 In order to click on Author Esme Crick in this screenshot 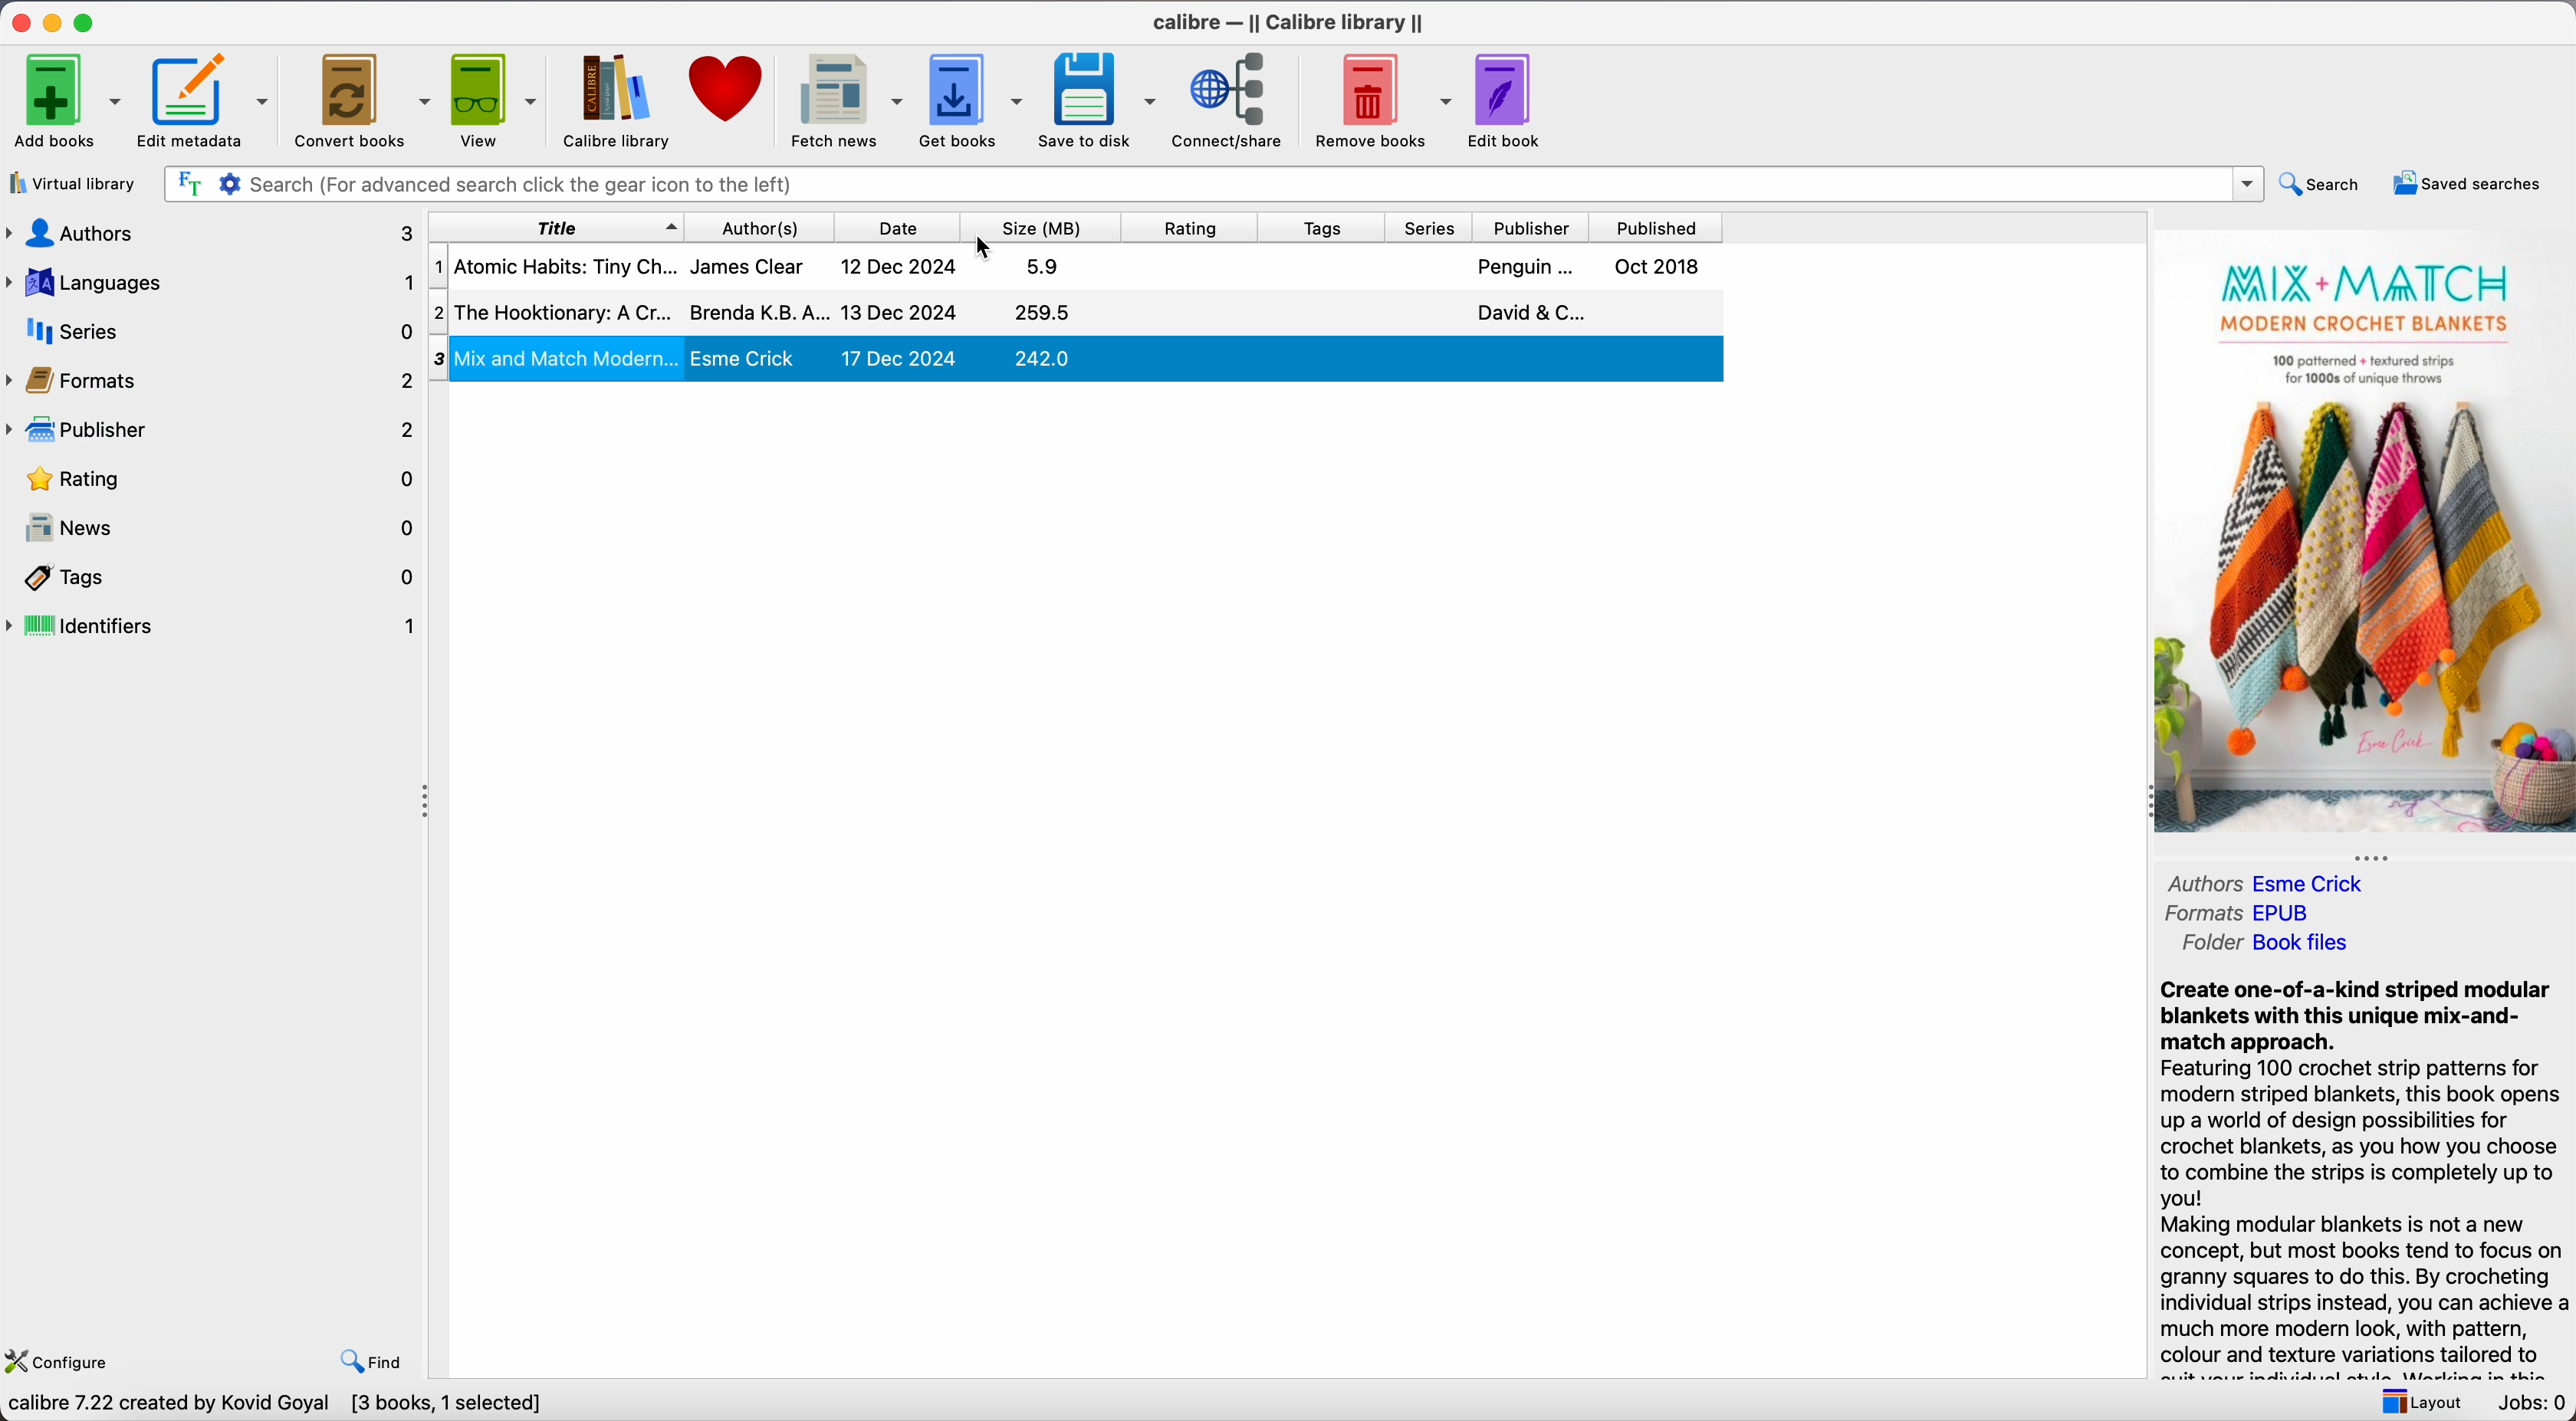, I will do `click(2315, 882)`.